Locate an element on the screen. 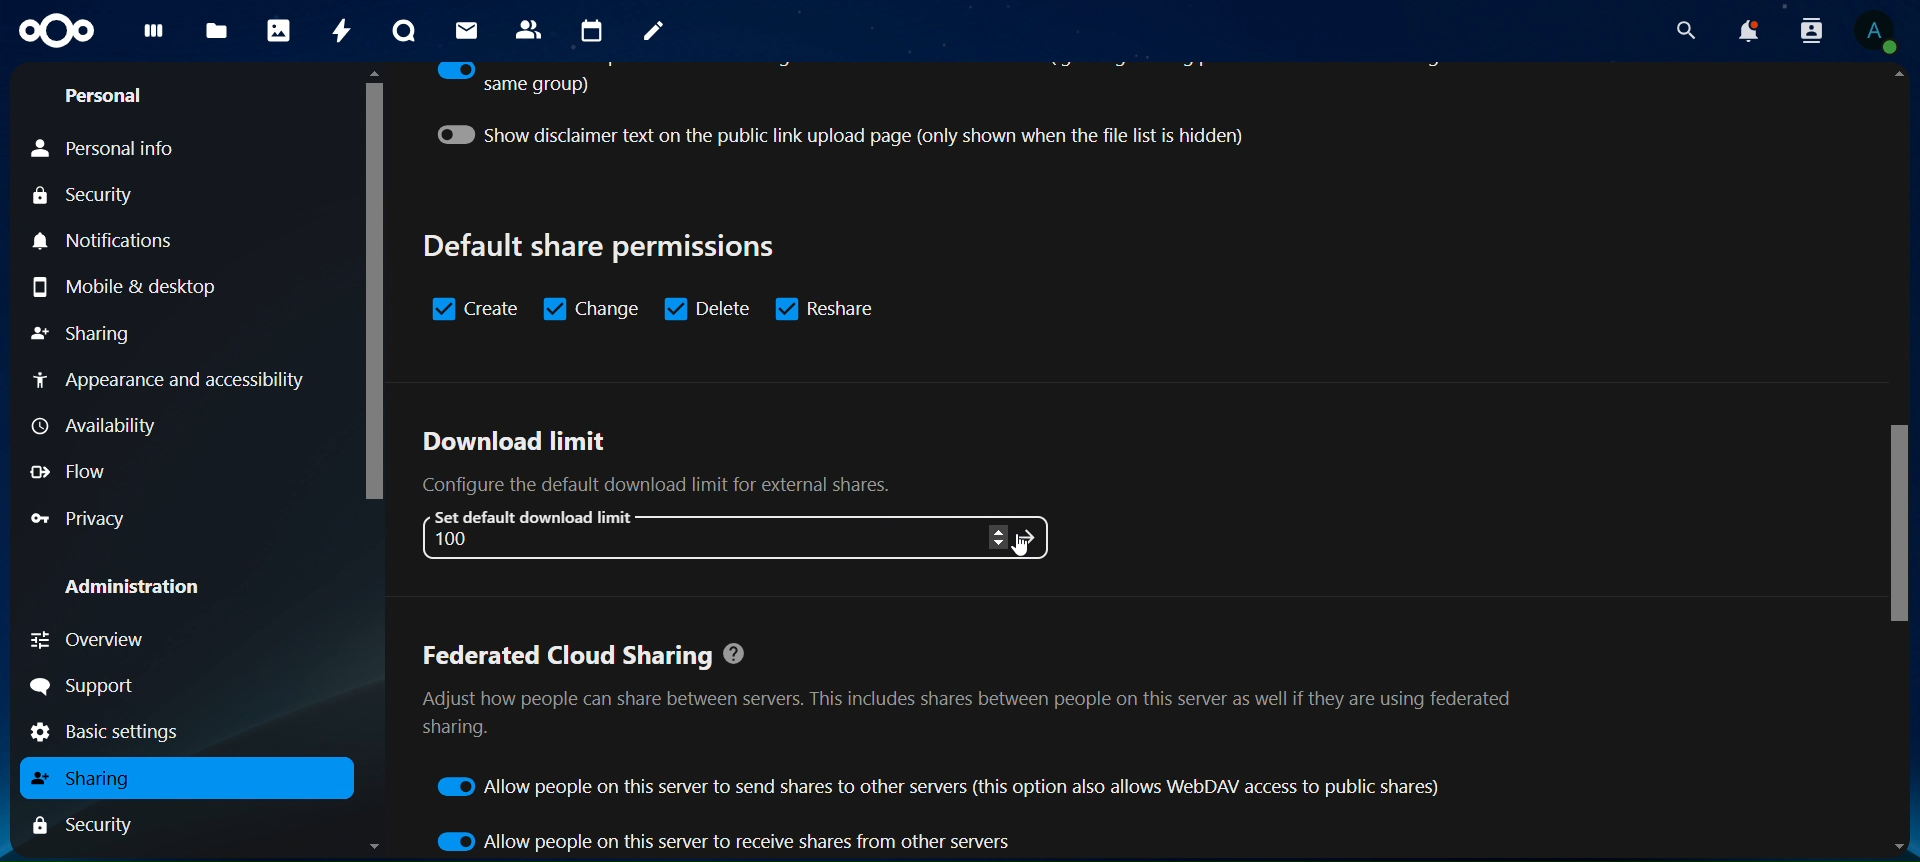  personal info is located at coordinates (106, 149).